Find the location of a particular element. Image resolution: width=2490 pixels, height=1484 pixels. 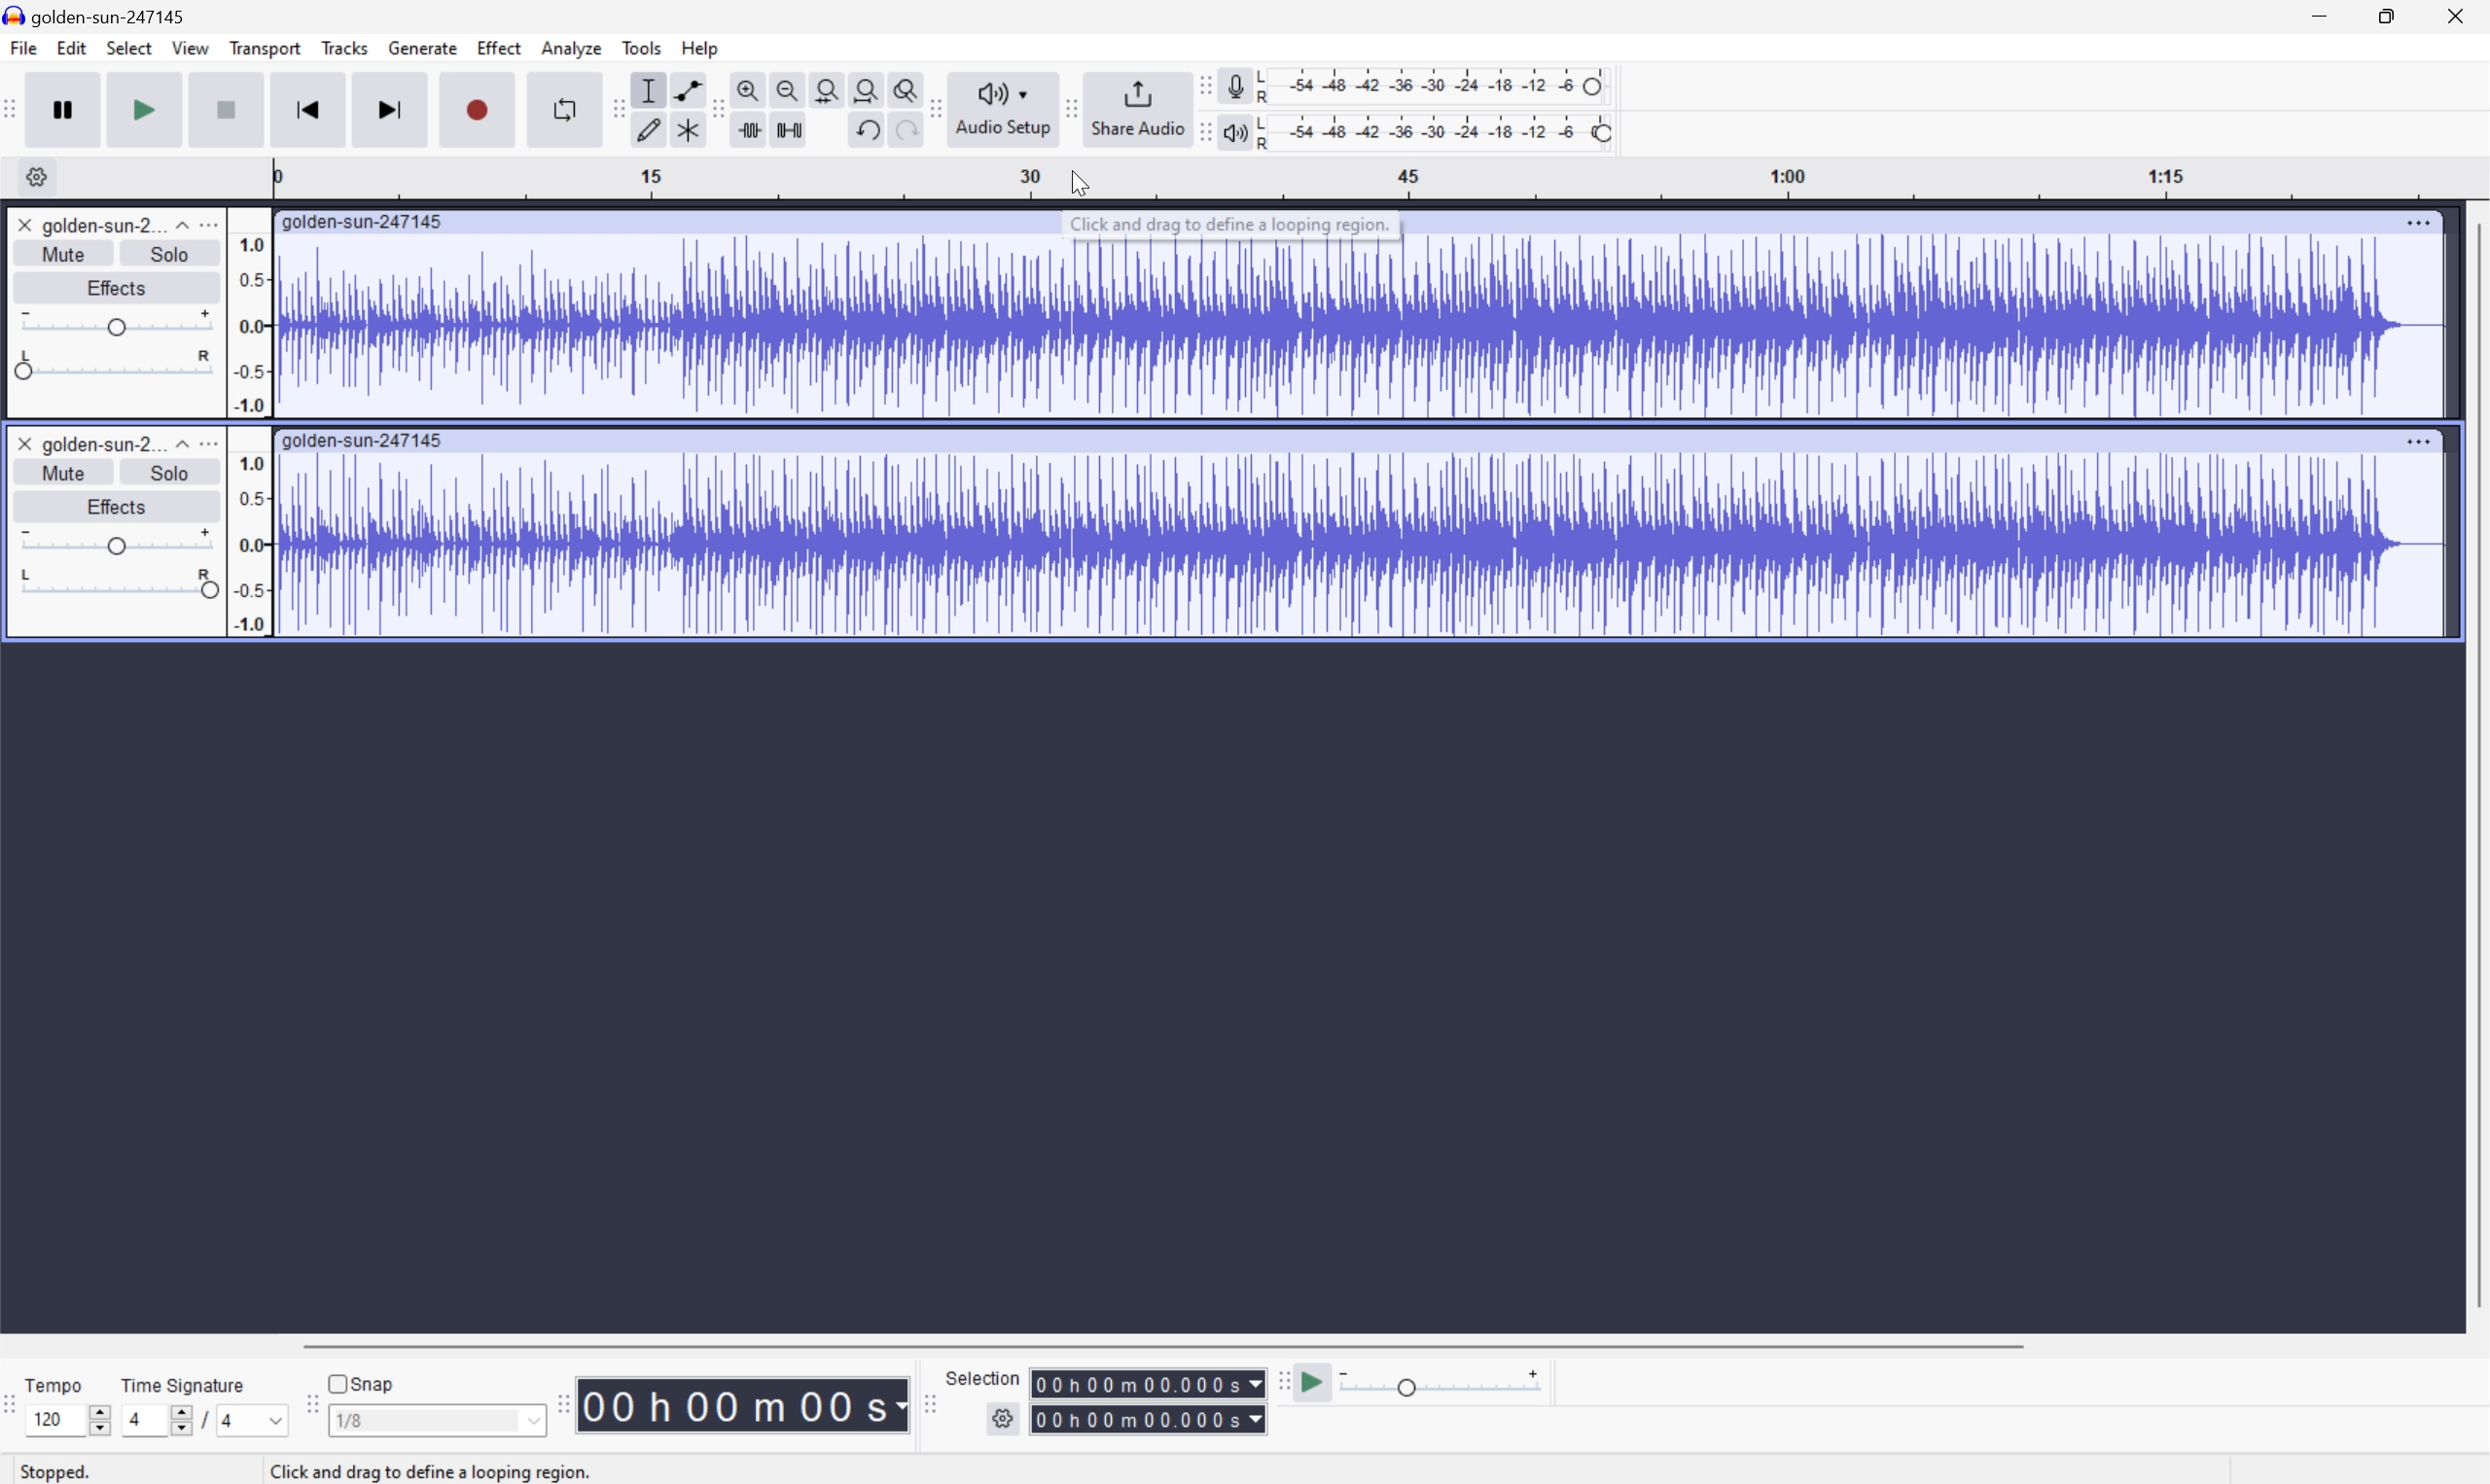

Audacity recording meter toolbar is located at coordinates (1197, 83).